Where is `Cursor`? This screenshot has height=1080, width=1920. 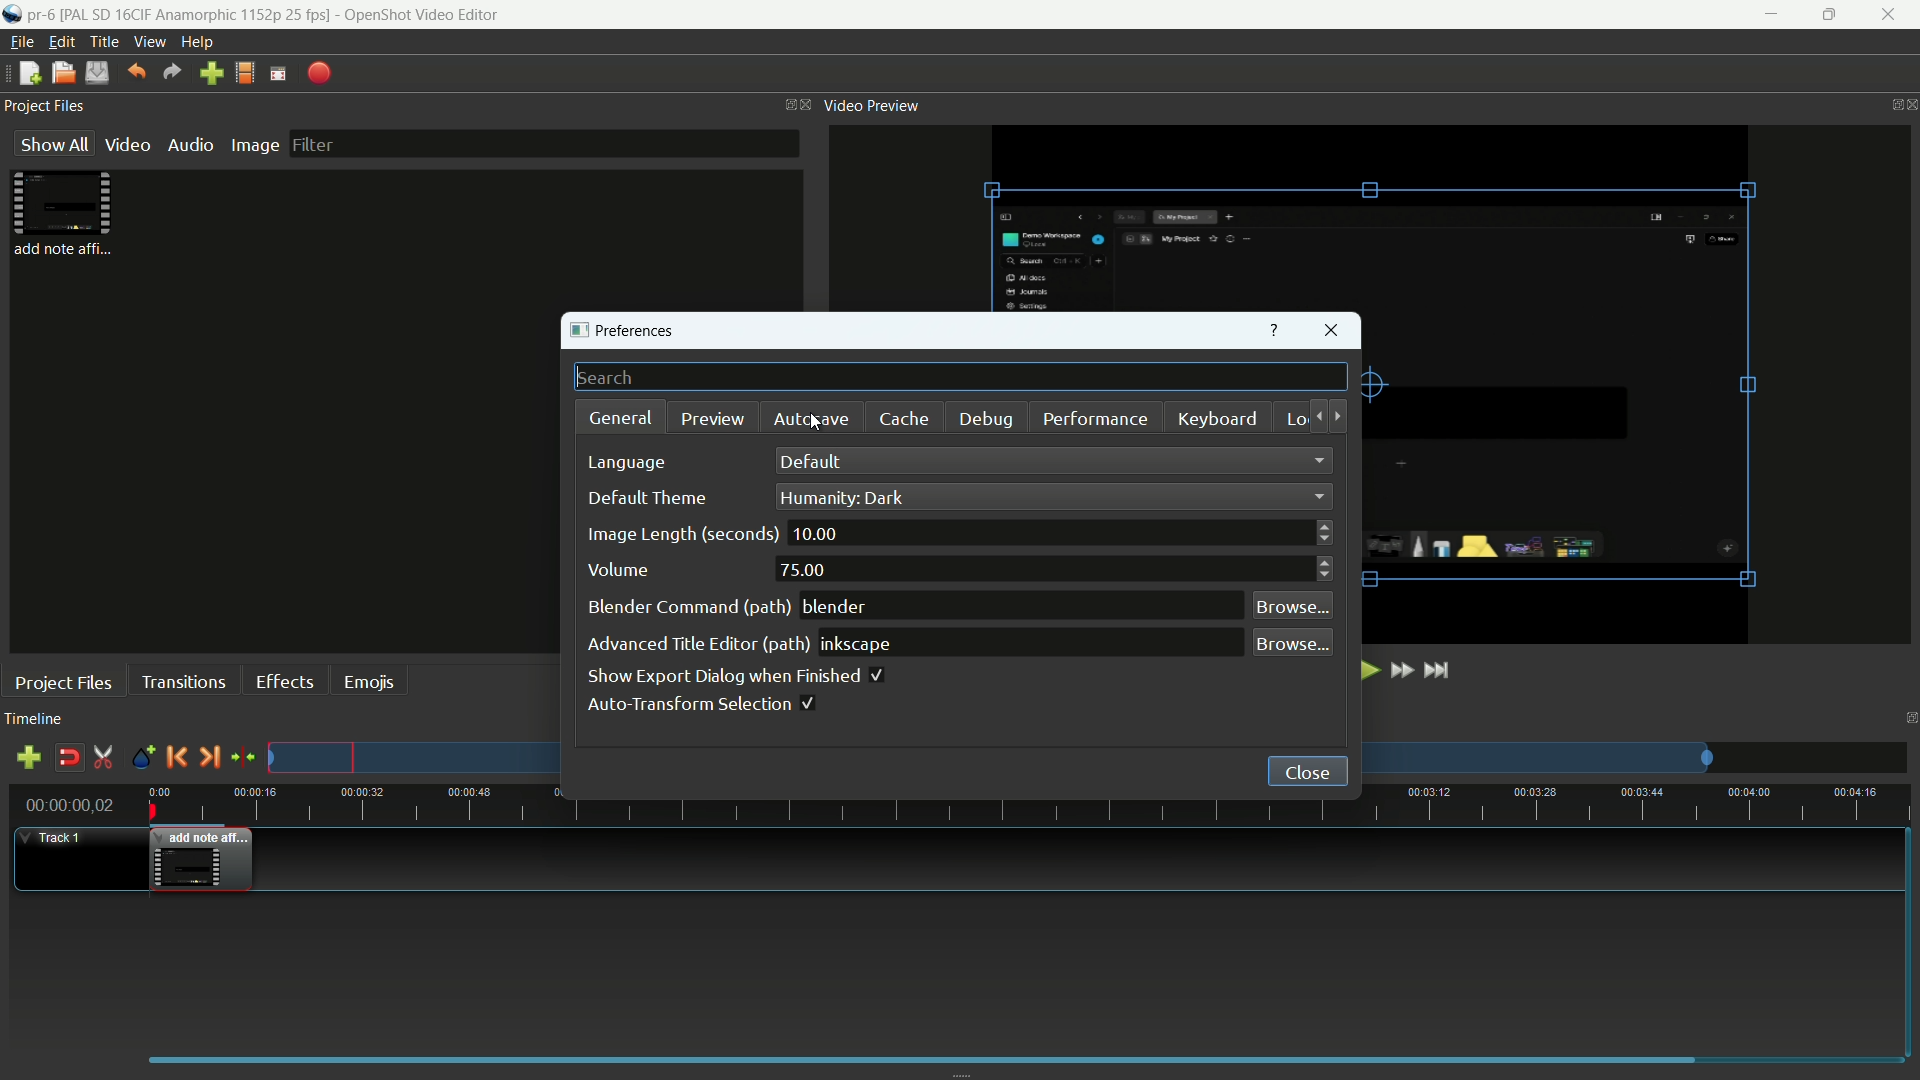
Cursor is located at coordinates (816, 424).